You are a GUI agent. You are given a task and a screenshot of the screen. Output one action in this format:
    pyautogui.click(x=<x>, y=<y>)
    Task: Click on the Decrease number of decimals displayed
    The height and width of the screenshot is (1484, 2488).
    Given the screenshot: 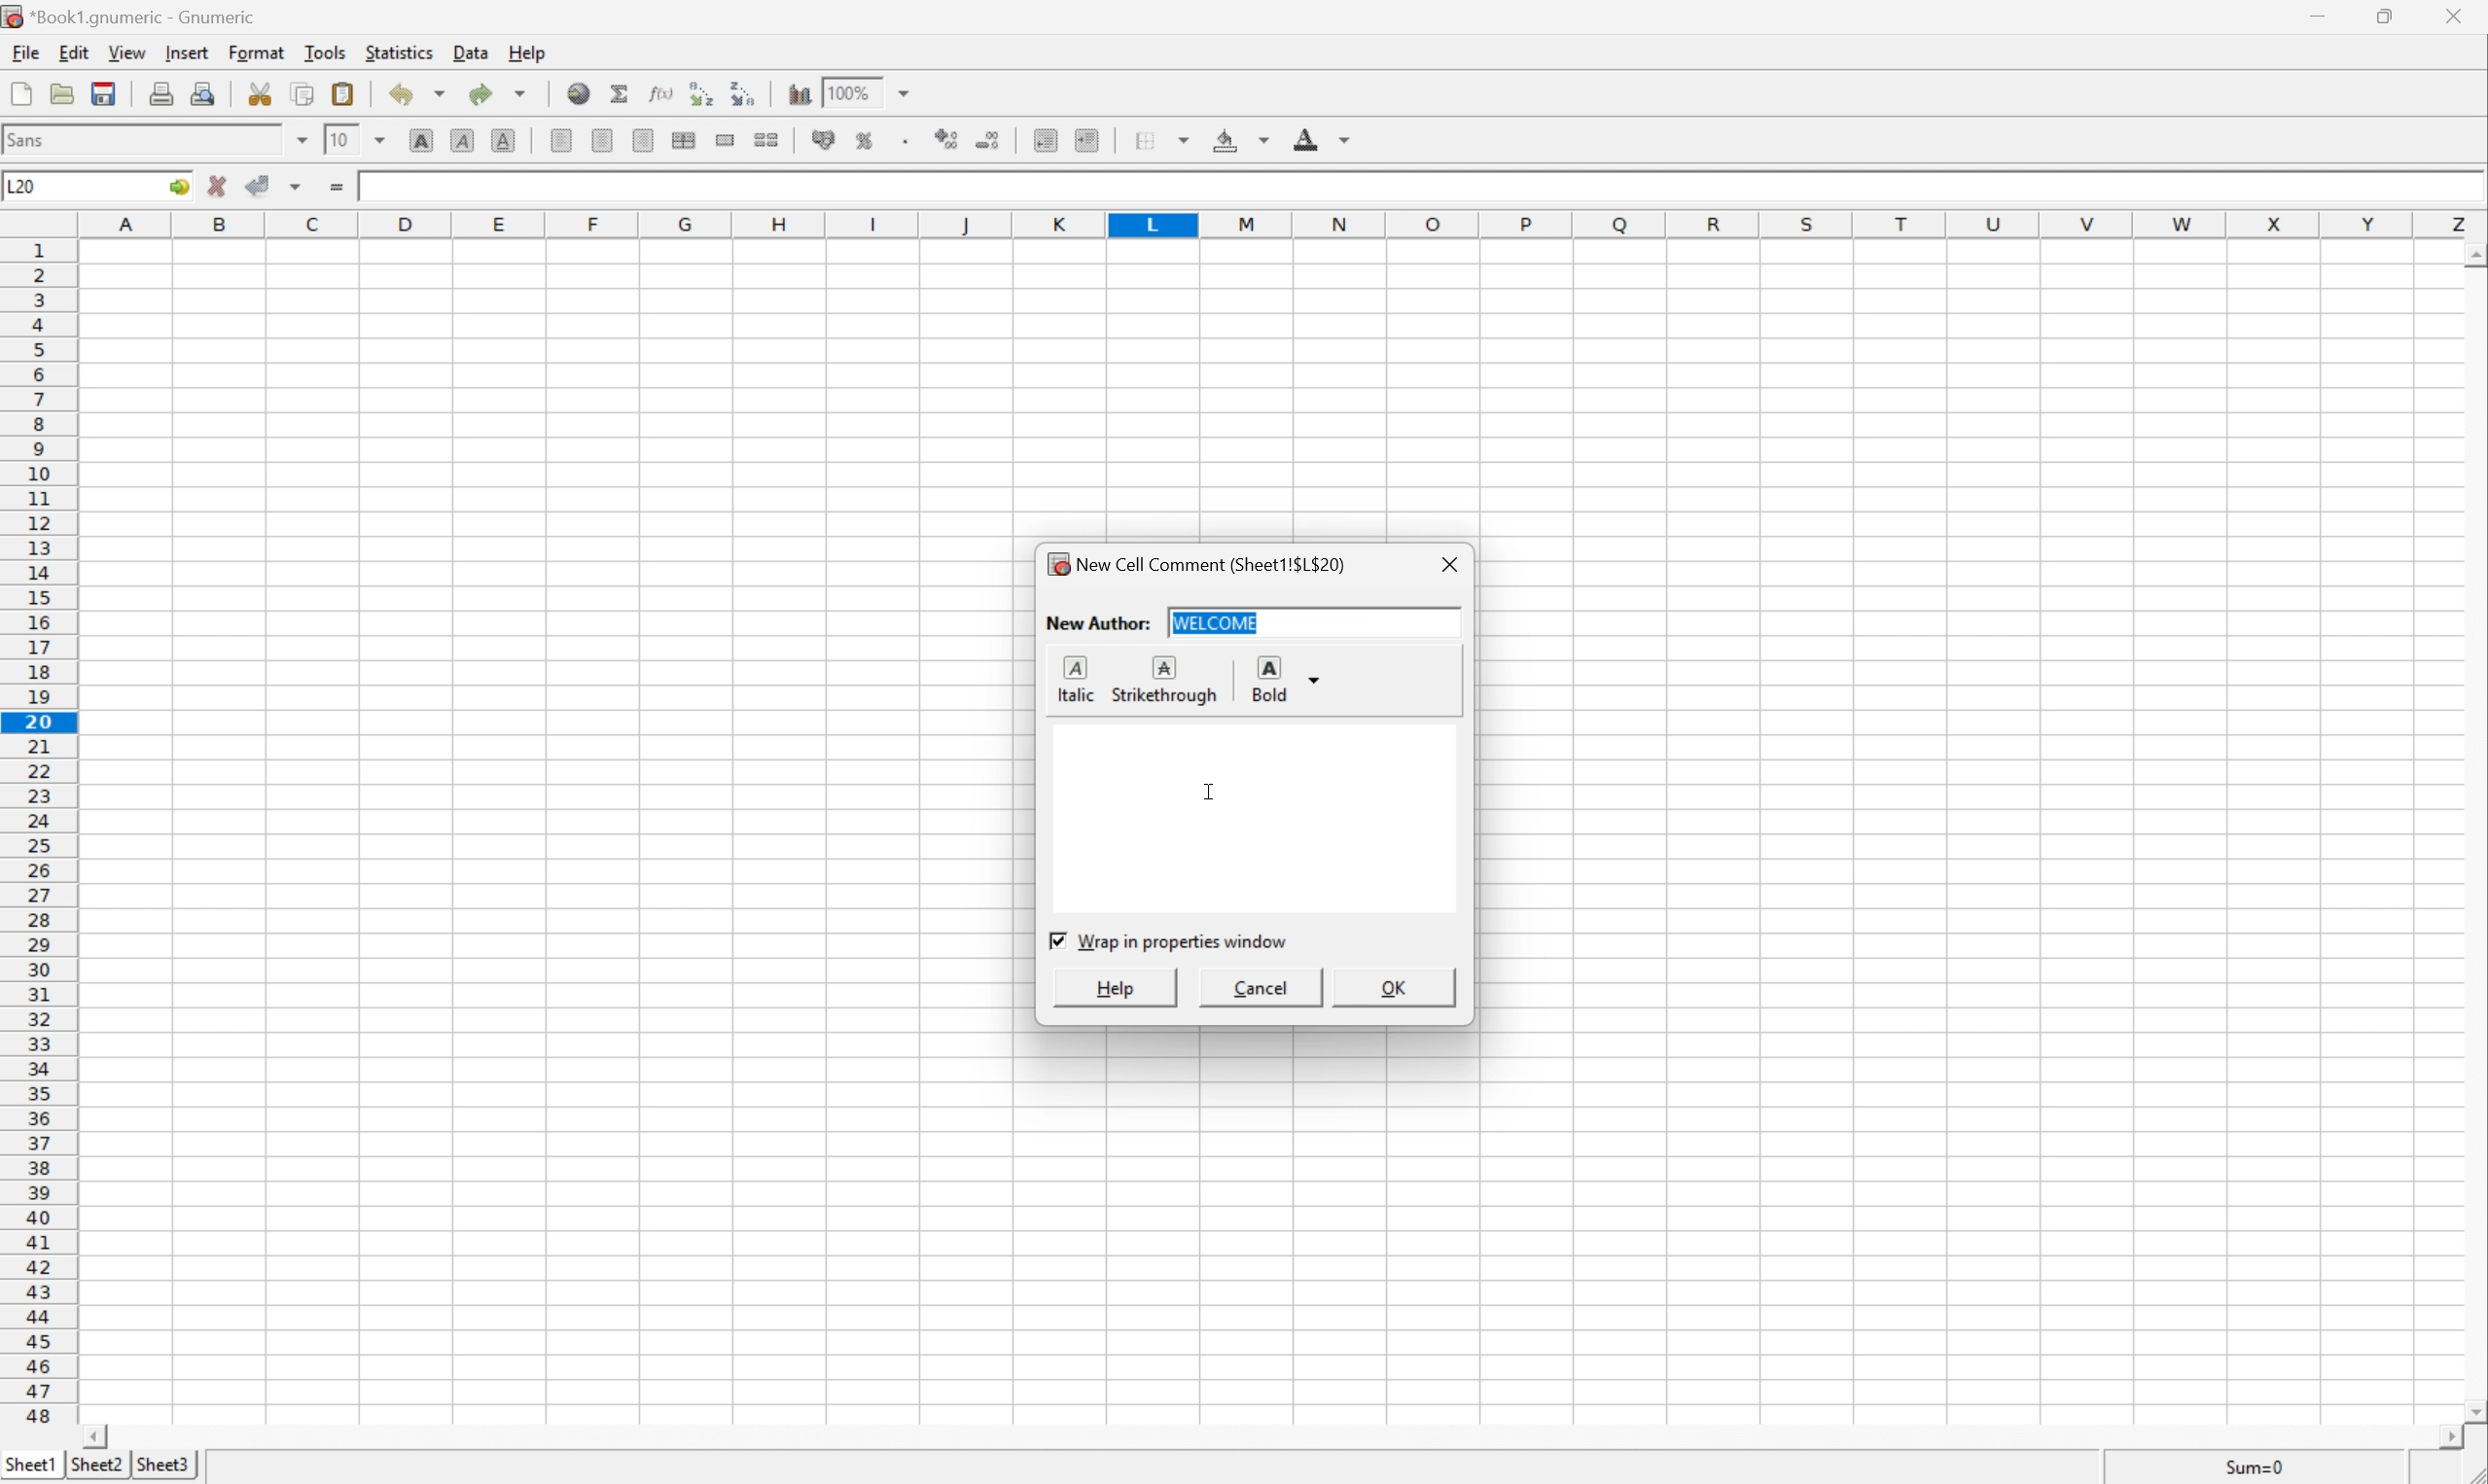 What is the action you would take?
    pyautogui.click(x=989, y=140)
    